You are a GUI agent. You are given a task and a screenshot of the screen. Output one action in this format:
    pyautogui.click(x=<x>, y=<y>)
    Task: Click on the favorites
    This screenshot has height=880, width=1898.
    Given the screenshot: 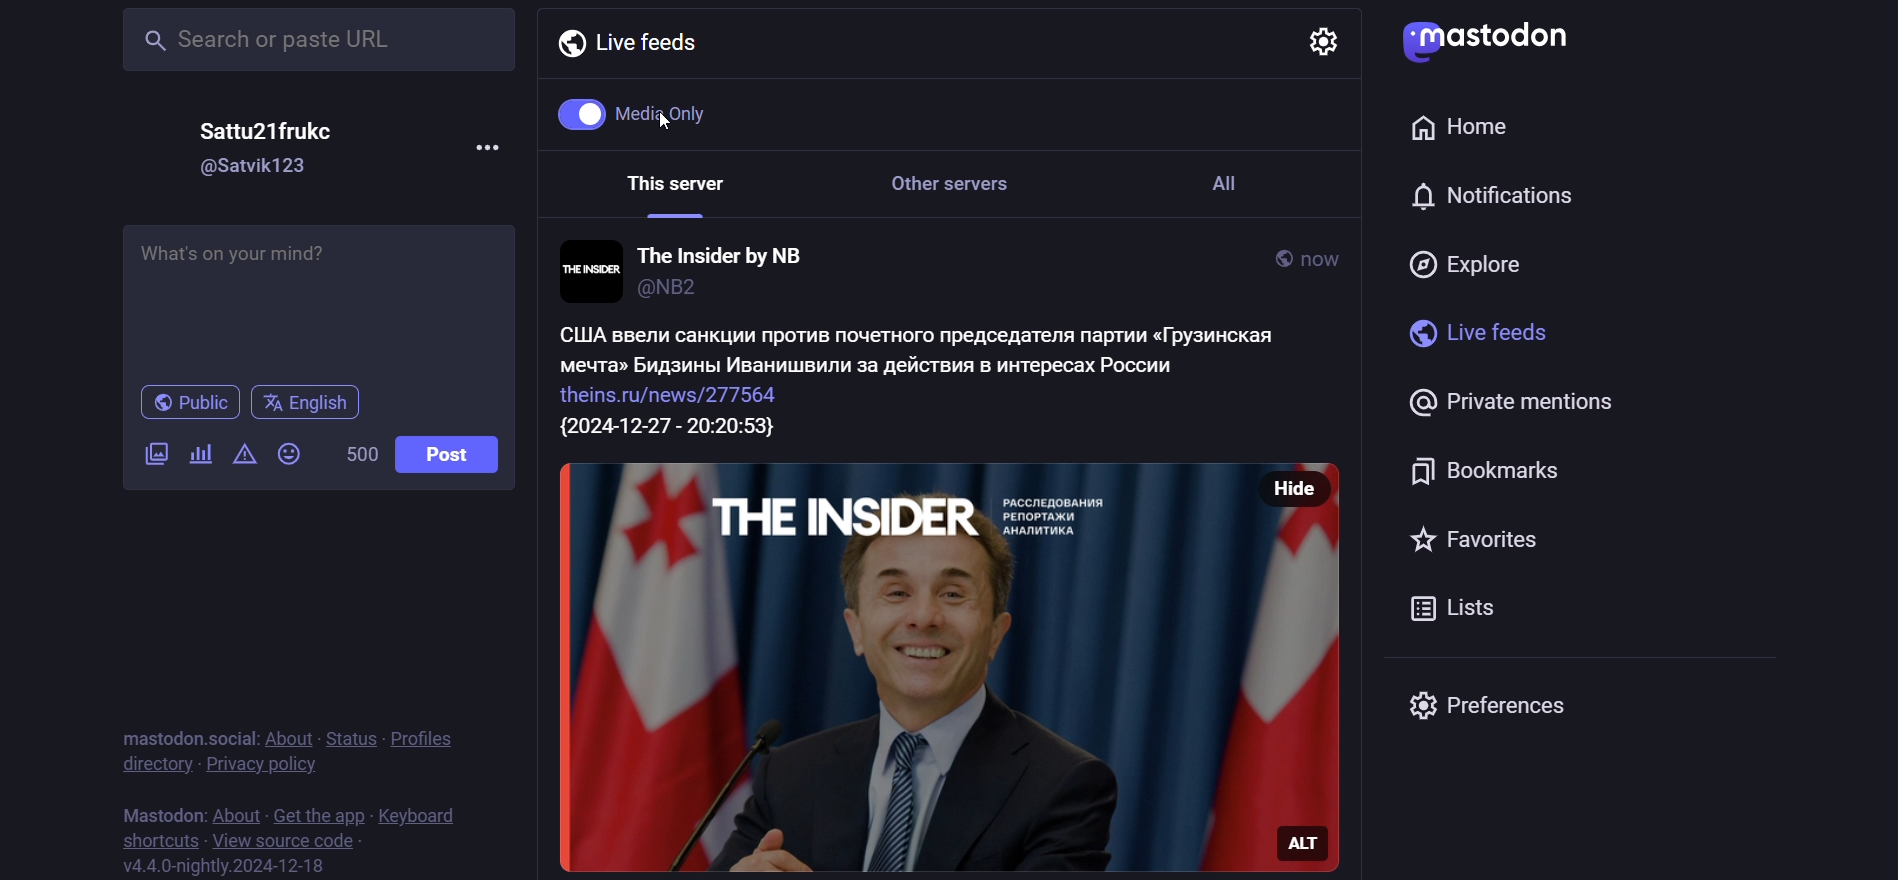 What is the action you would take?
    pyautogui.click(x=1461, y=542)
    